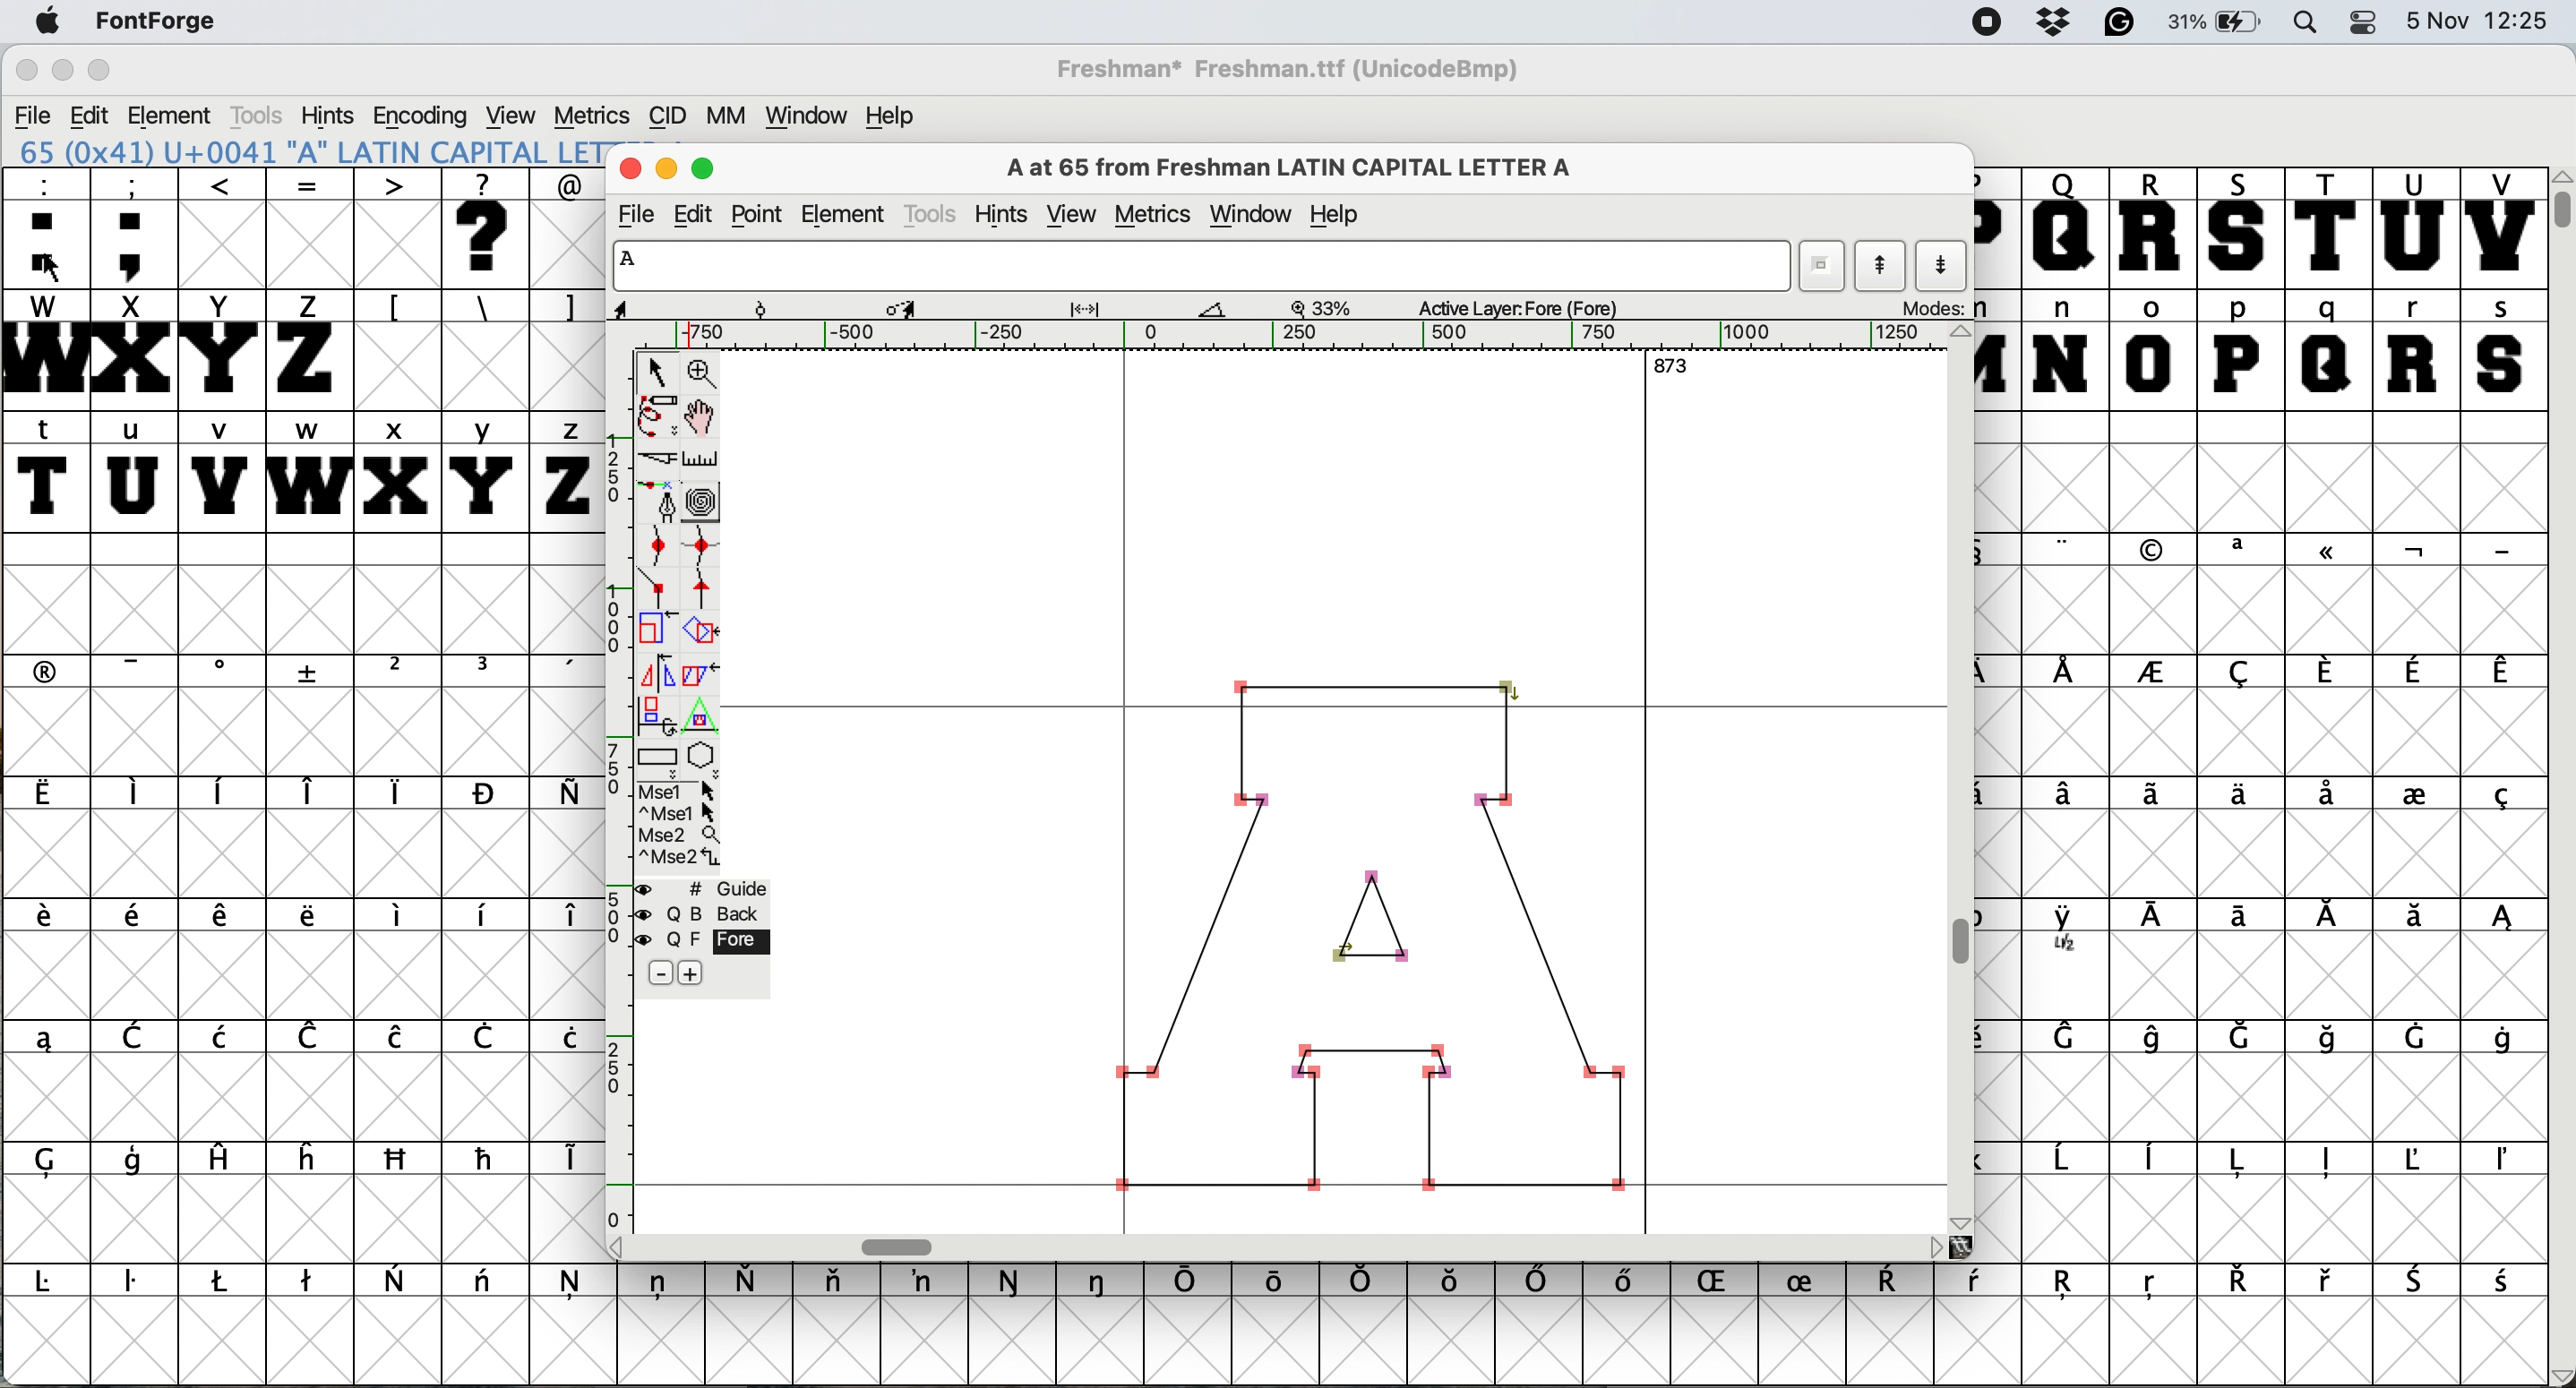 The width and height of the screenshot is (2576, 1388). I want to click on symbol, so click(2414, 551).